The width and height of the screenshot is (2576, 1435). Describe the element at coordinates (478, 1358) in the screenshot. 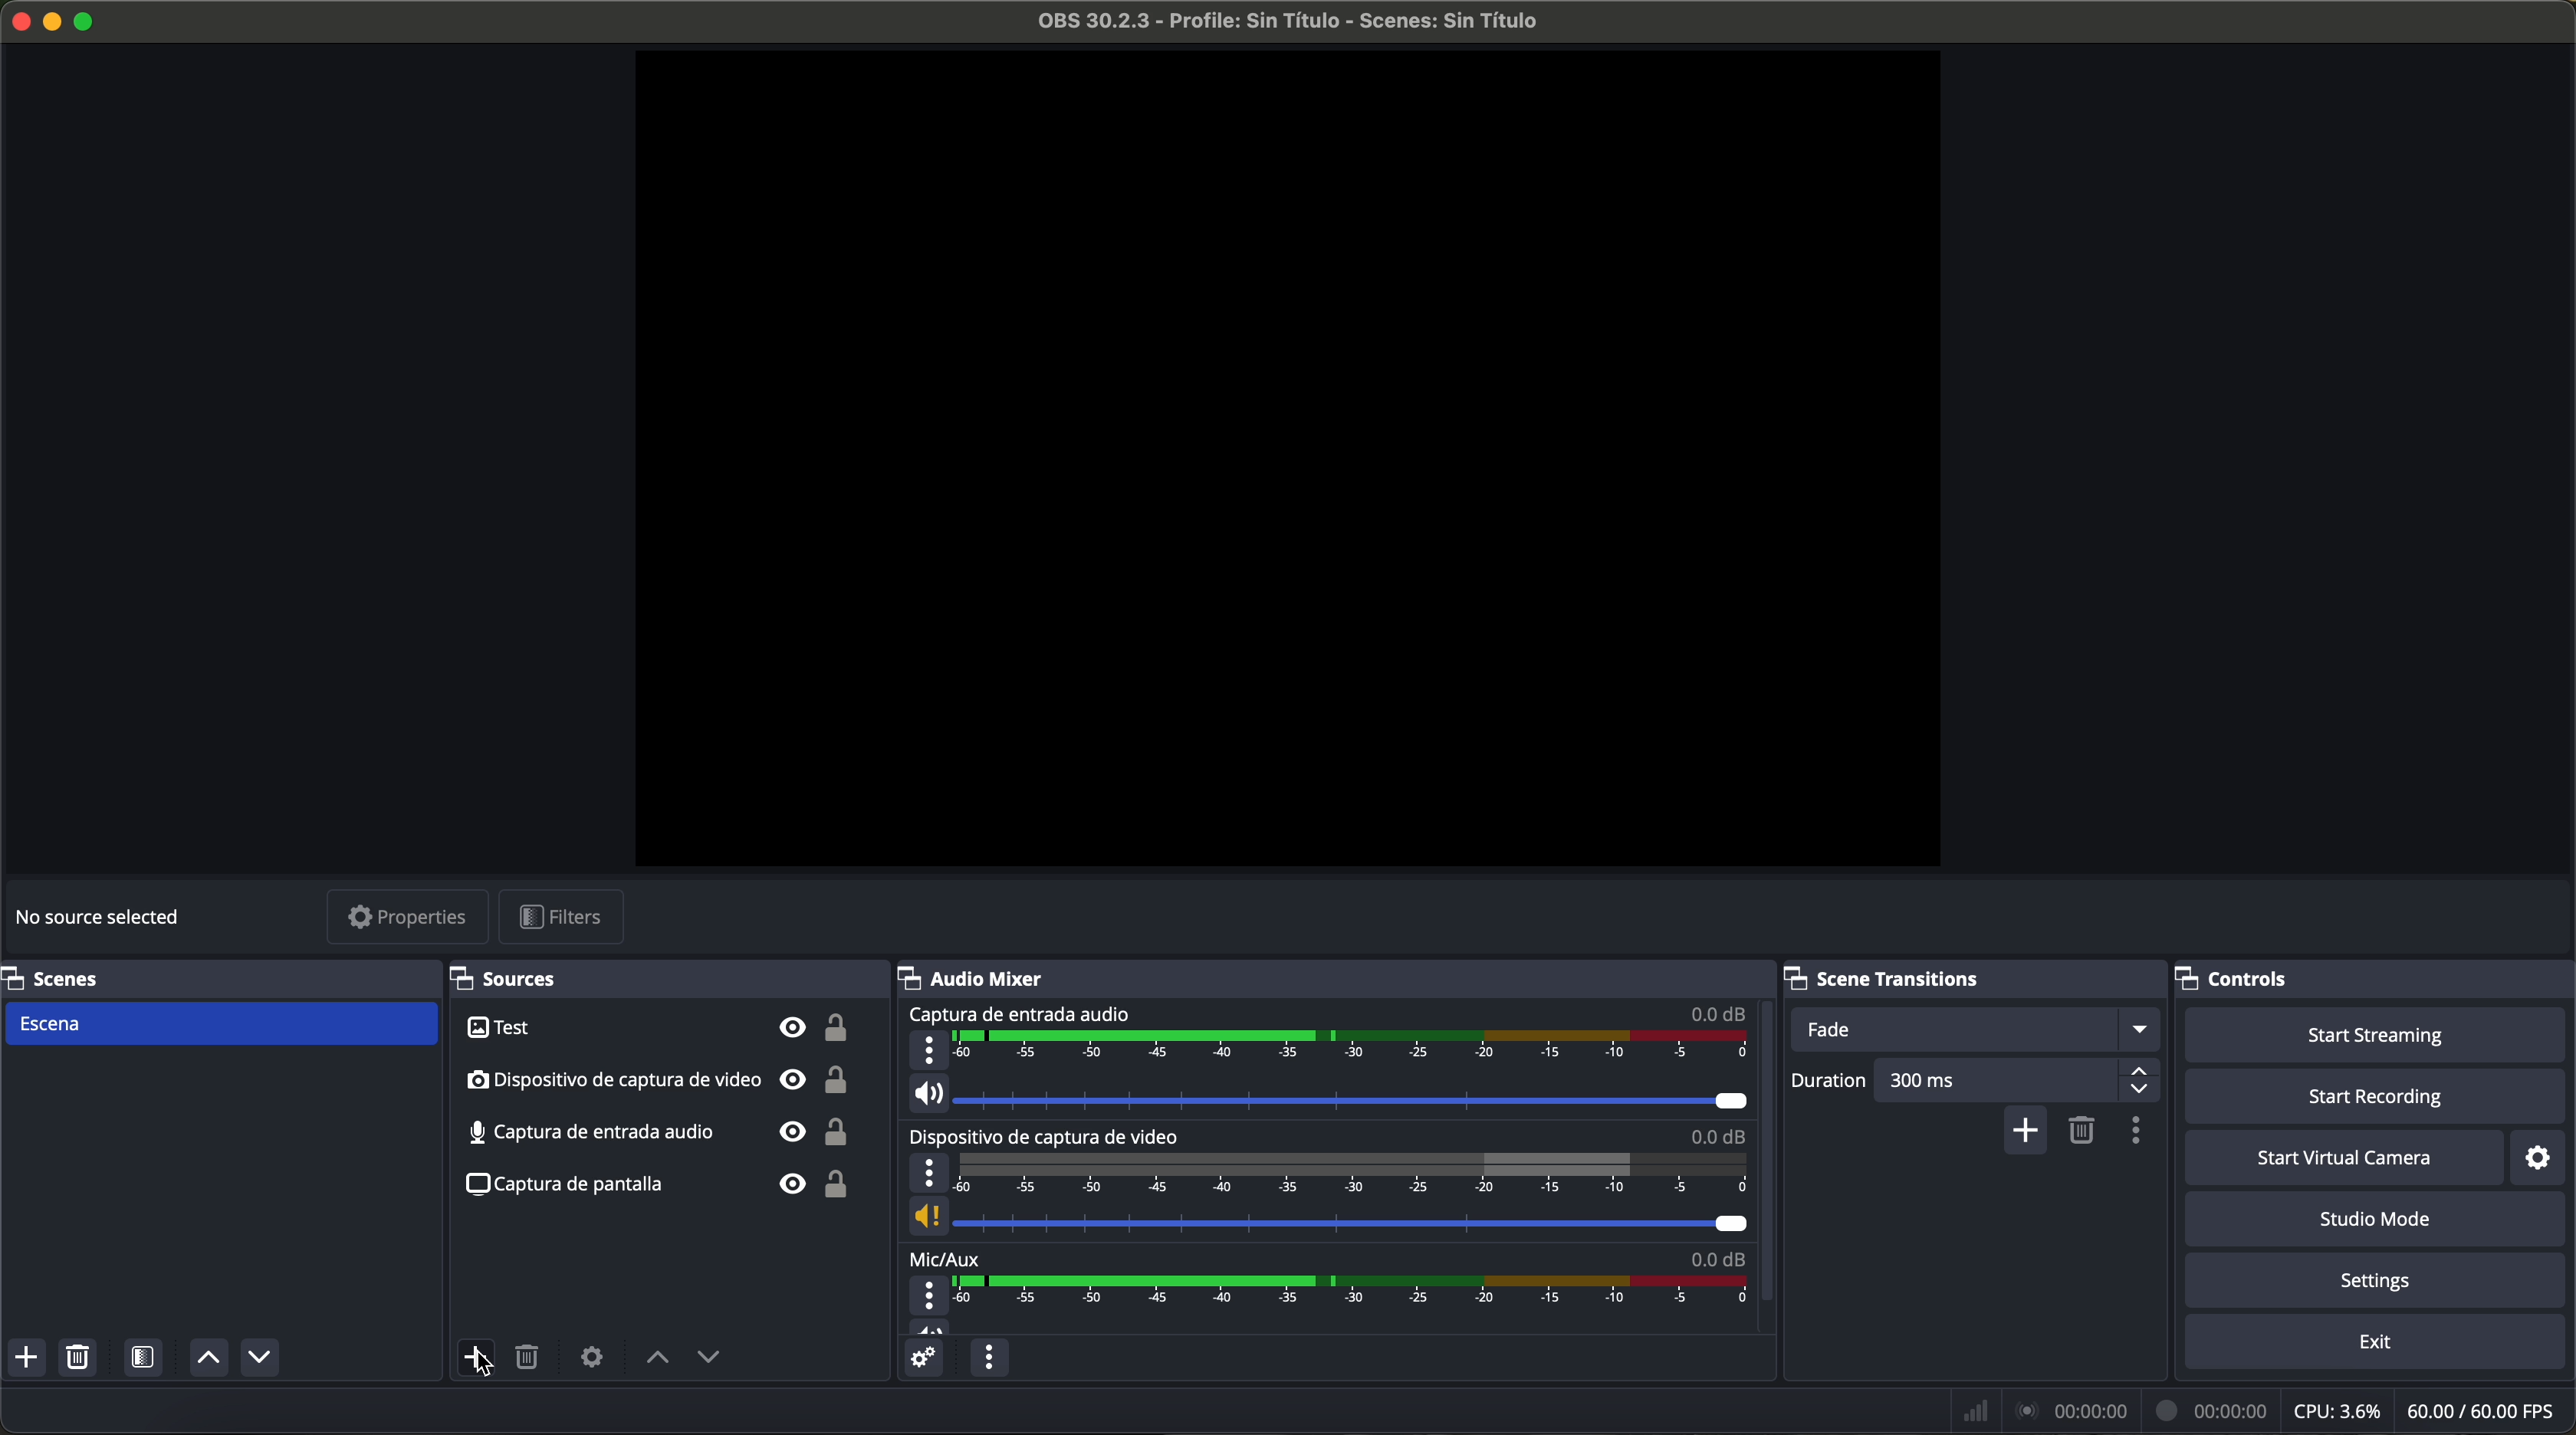

I see `click on add source` at that location.